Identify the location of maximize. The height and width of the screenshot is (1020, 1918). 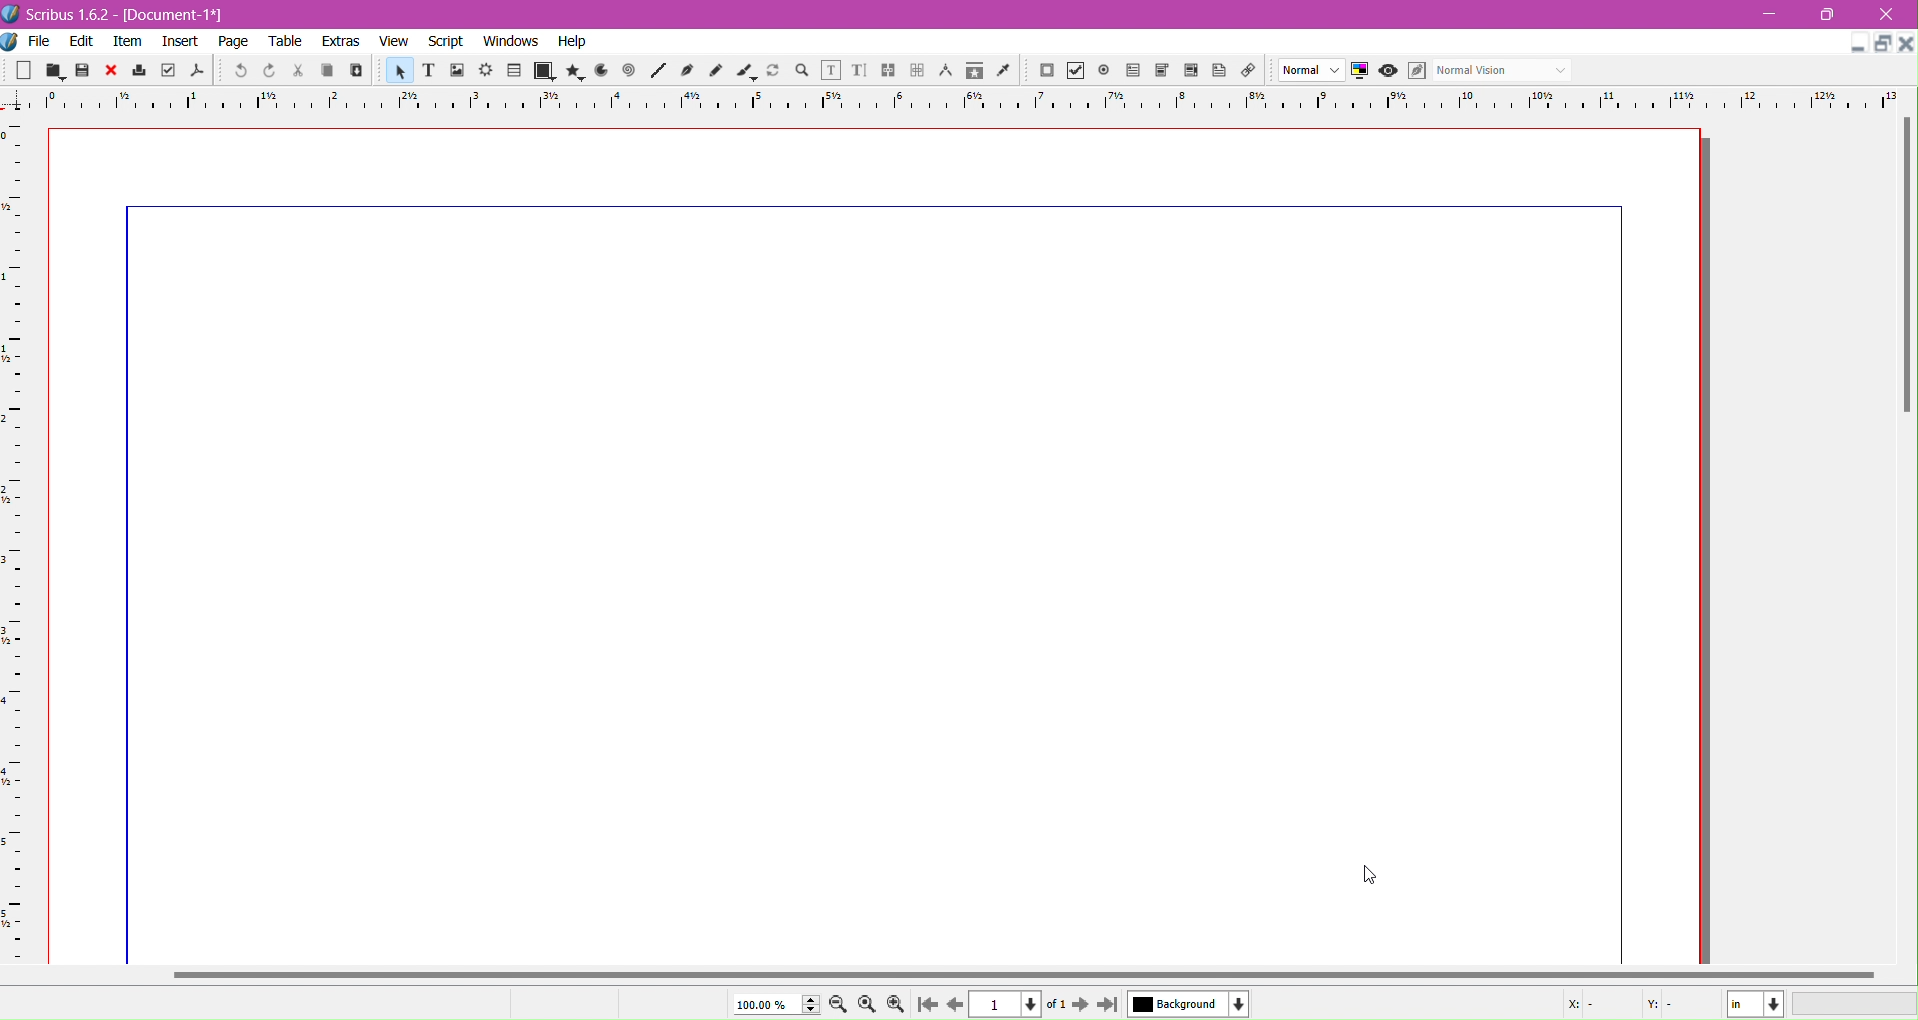
(1834, 15).